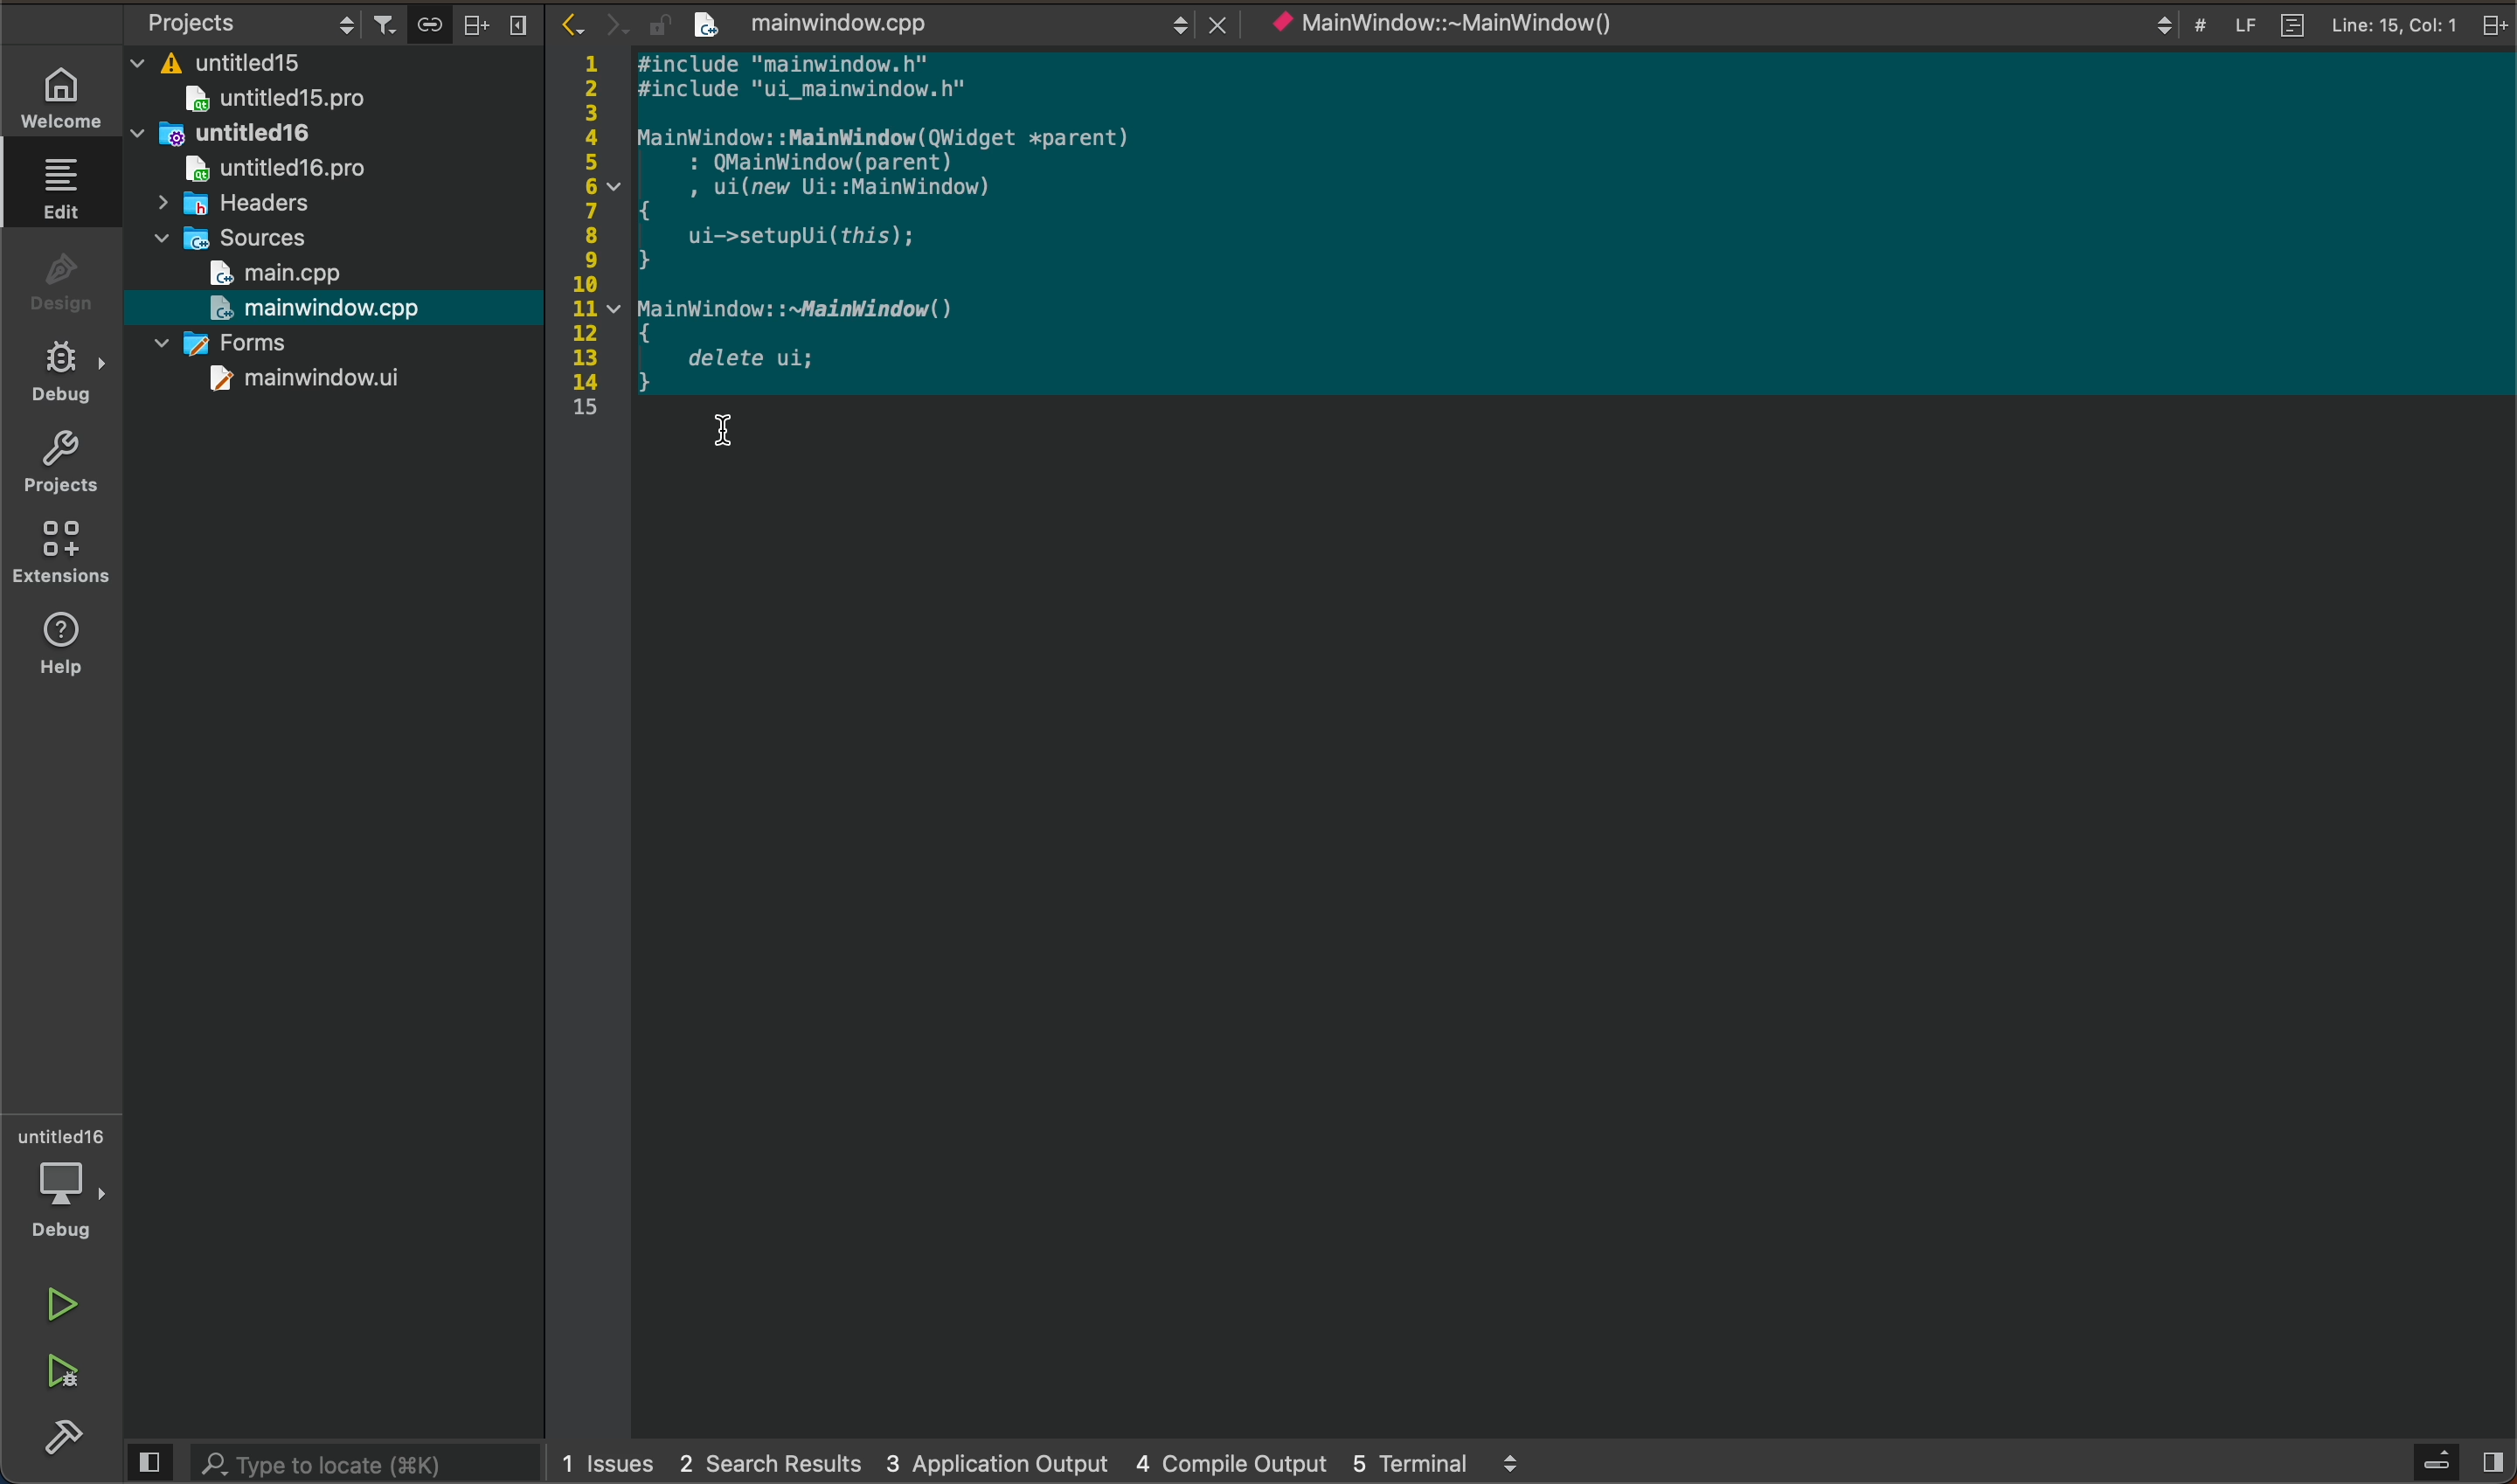  I want to click on Preview, so click(146, 1461).